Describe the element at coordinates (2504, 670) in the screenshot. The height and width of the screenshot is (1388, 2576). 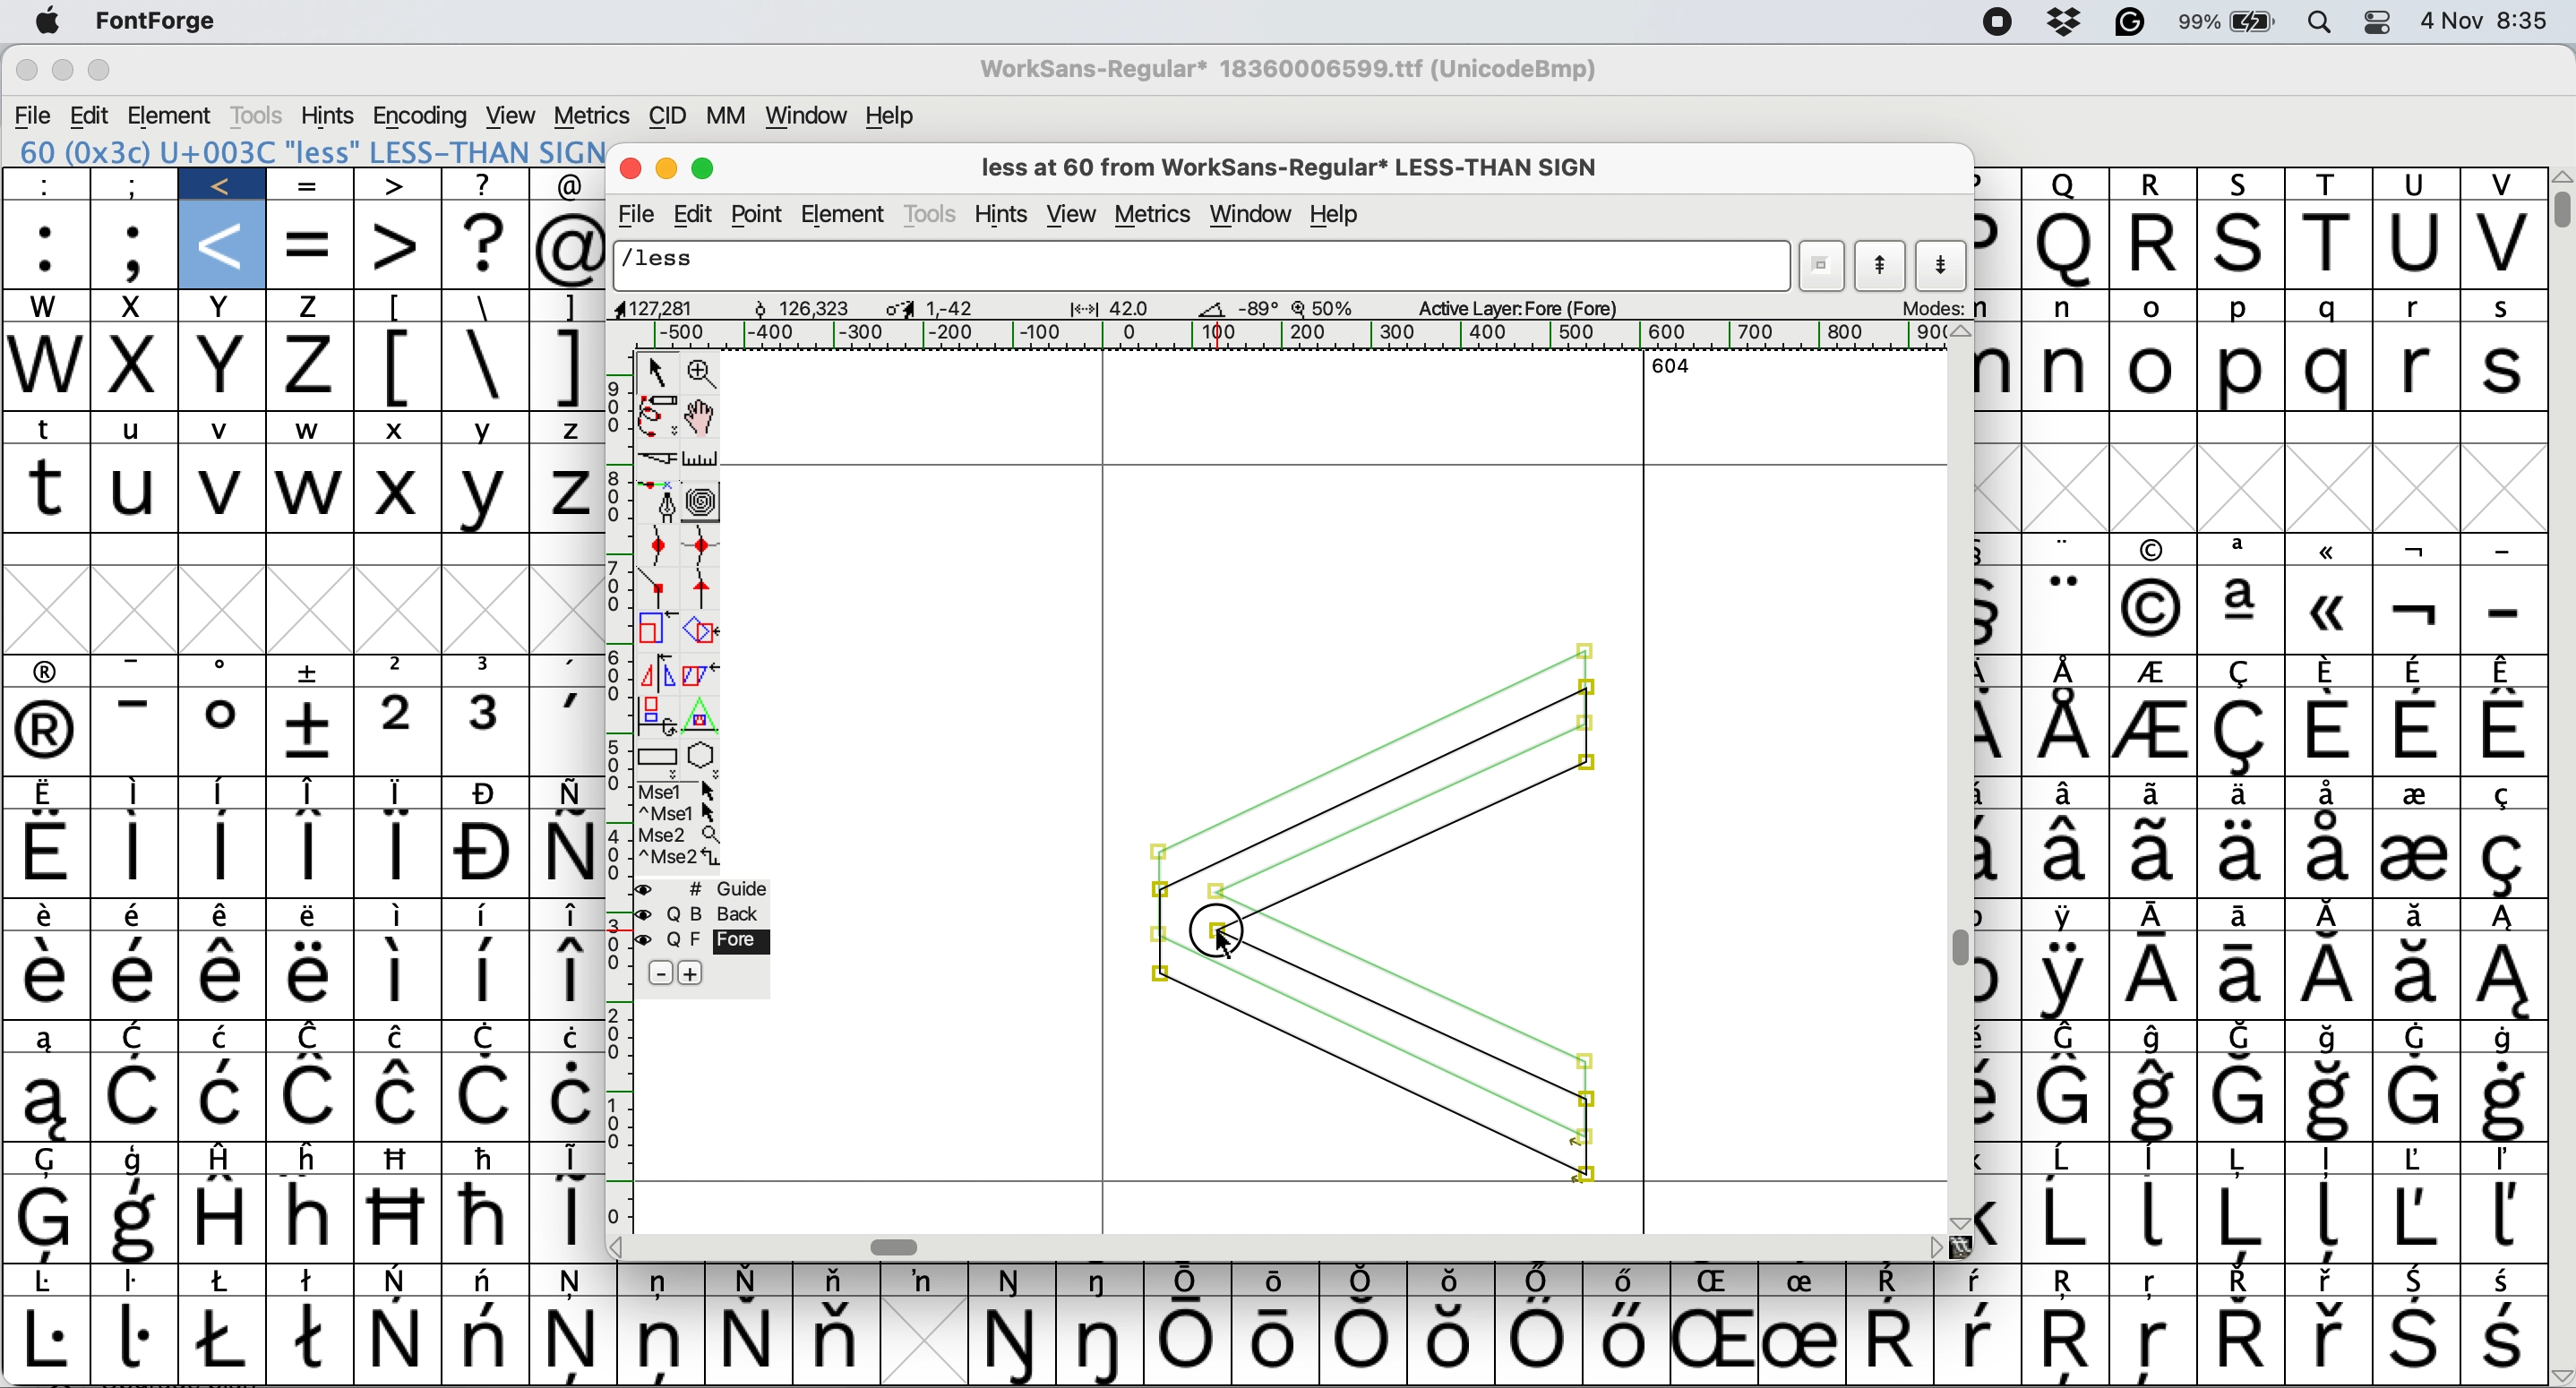
I see `Symbol` at that location.